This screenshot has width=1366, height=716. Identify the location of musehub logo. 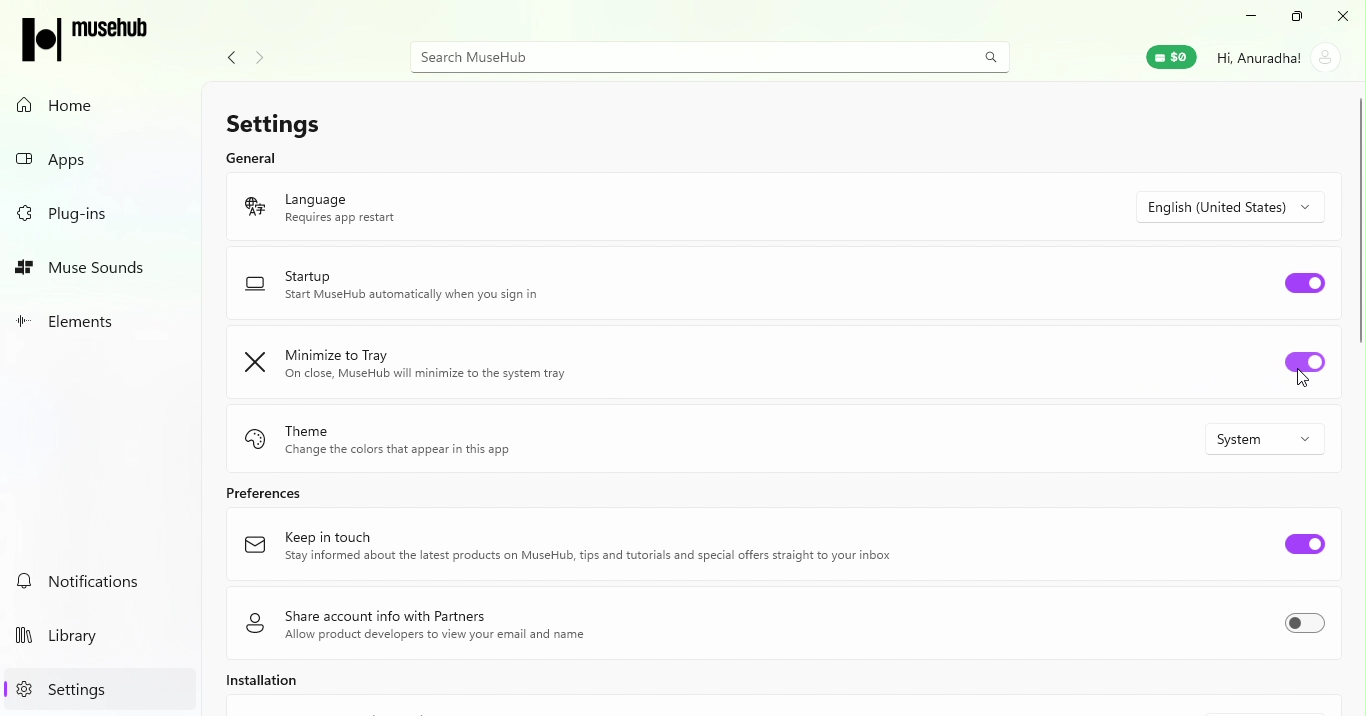
(106, 36).